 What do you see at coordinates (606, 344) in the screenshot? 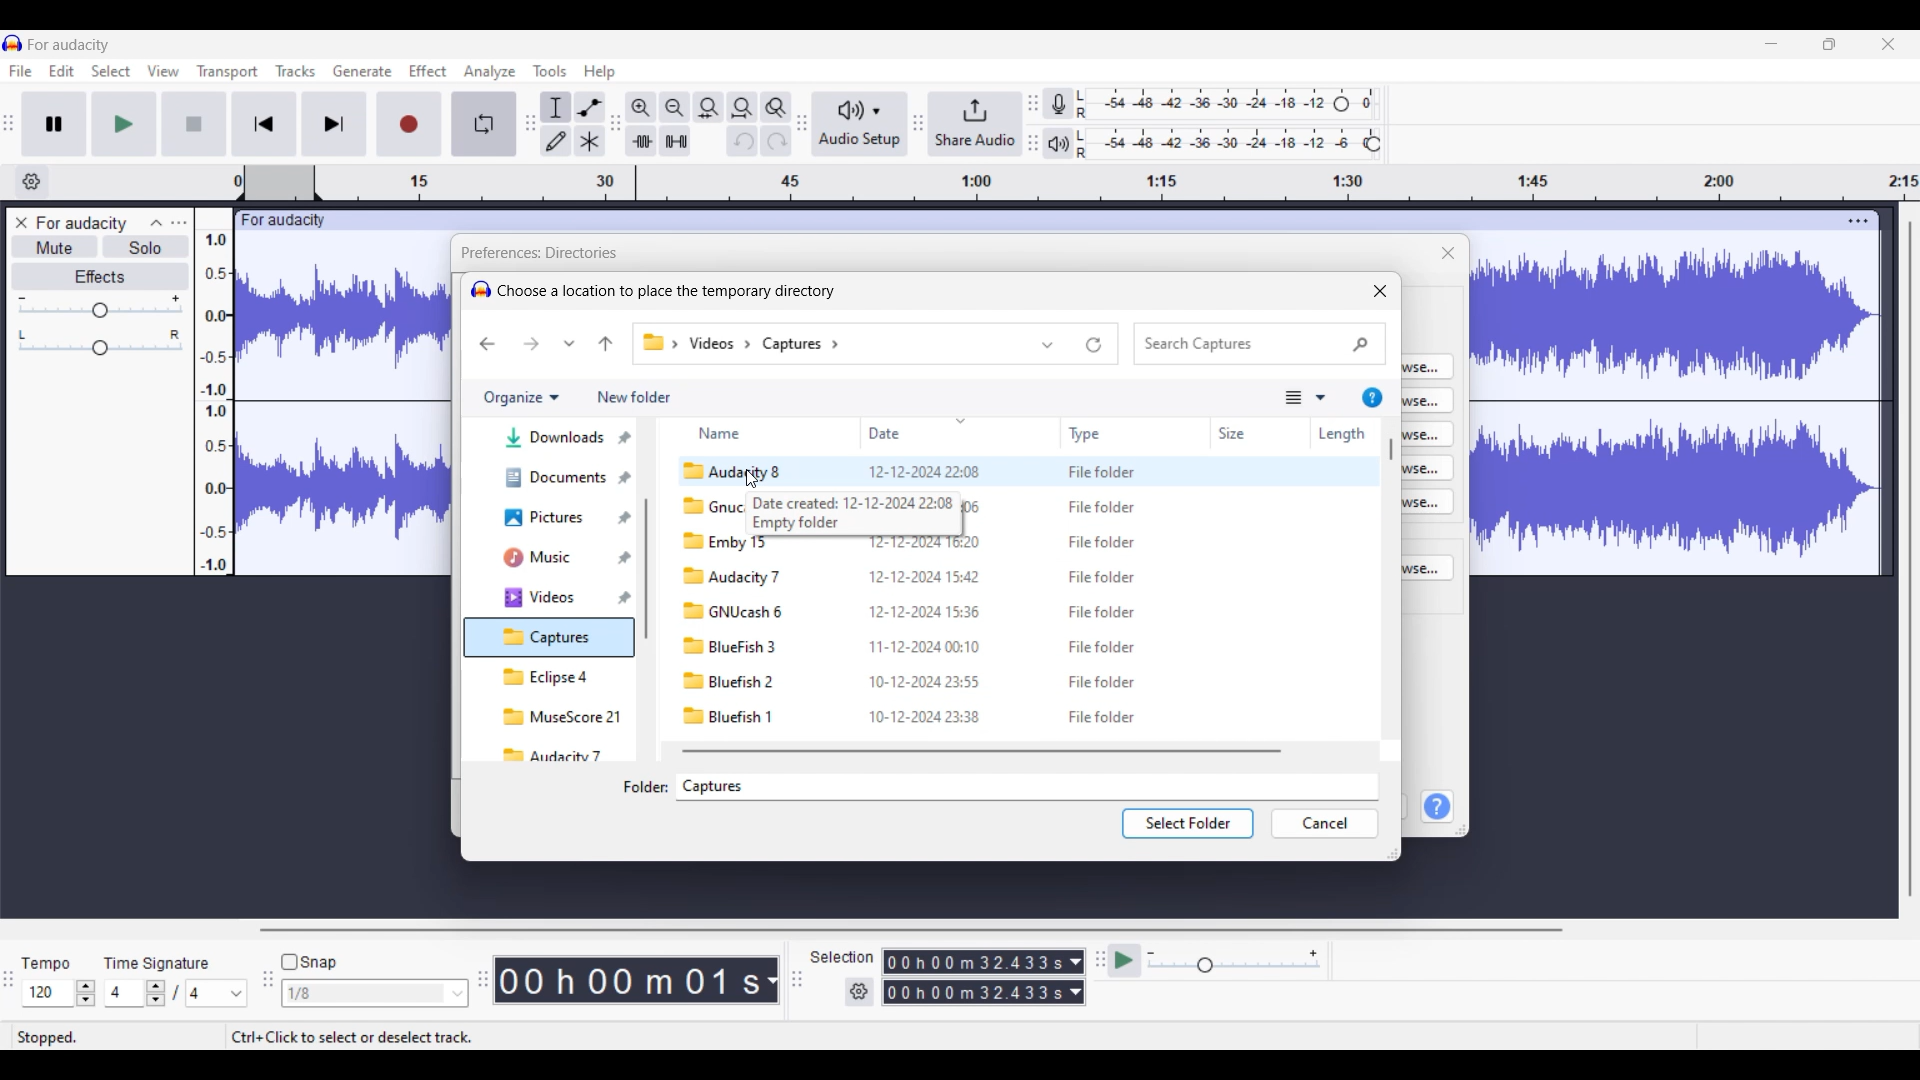
I see `Move to previous folder in pathway` at bounding box center [606, 344].